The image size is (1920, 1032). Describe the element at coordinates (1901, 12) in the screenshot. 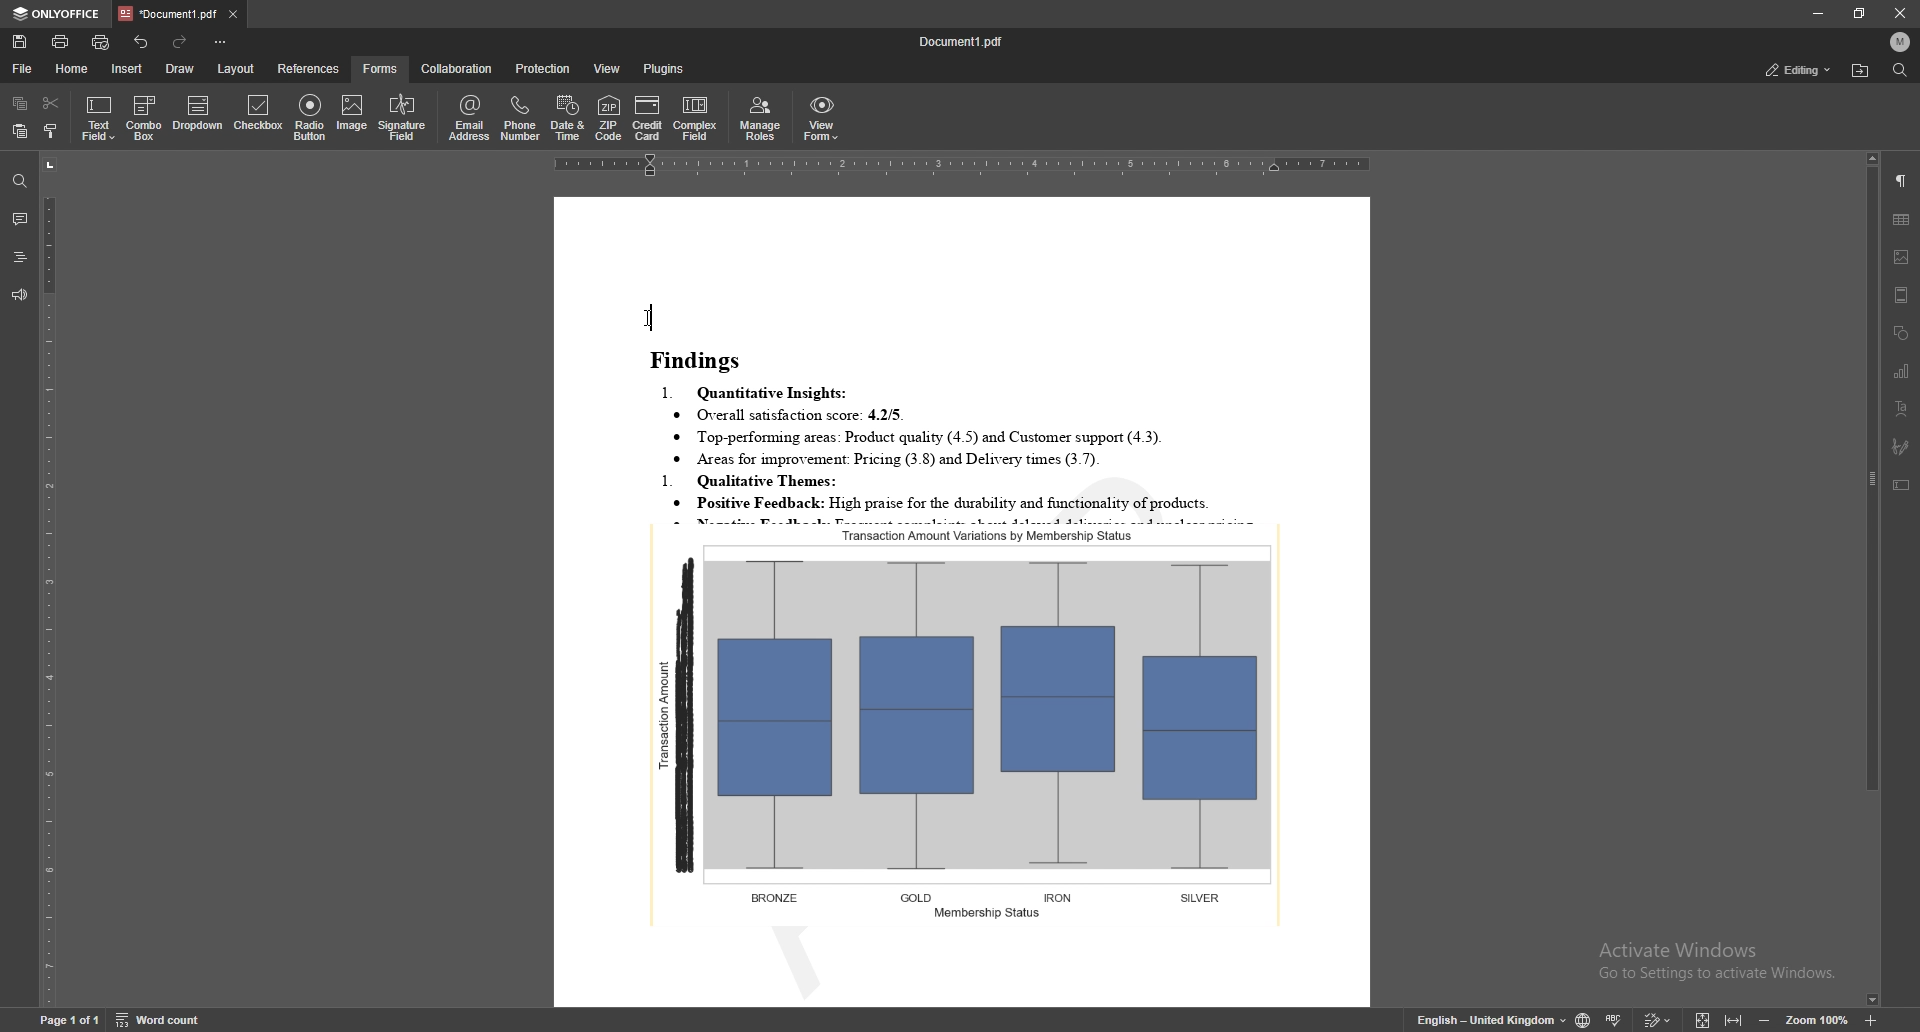

I see `cross` at that location.